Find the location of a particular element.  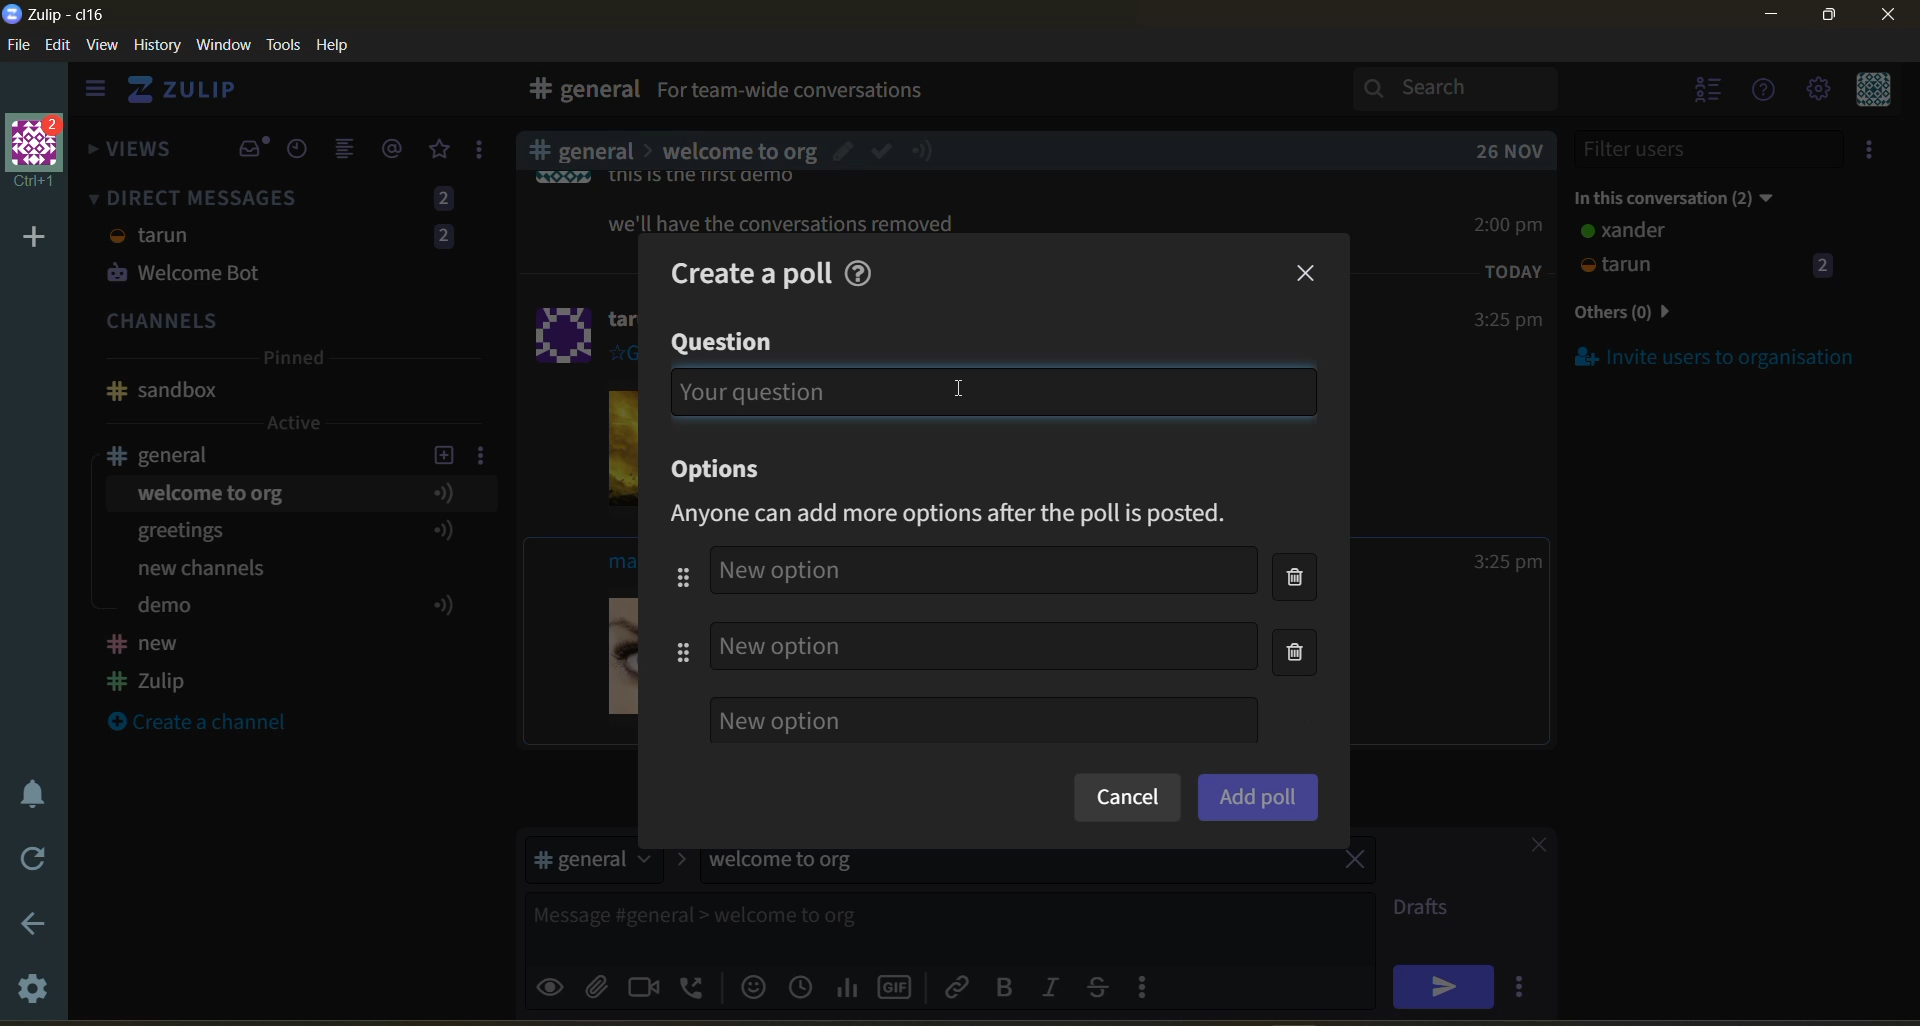

window is located at coordinates (221, 46).